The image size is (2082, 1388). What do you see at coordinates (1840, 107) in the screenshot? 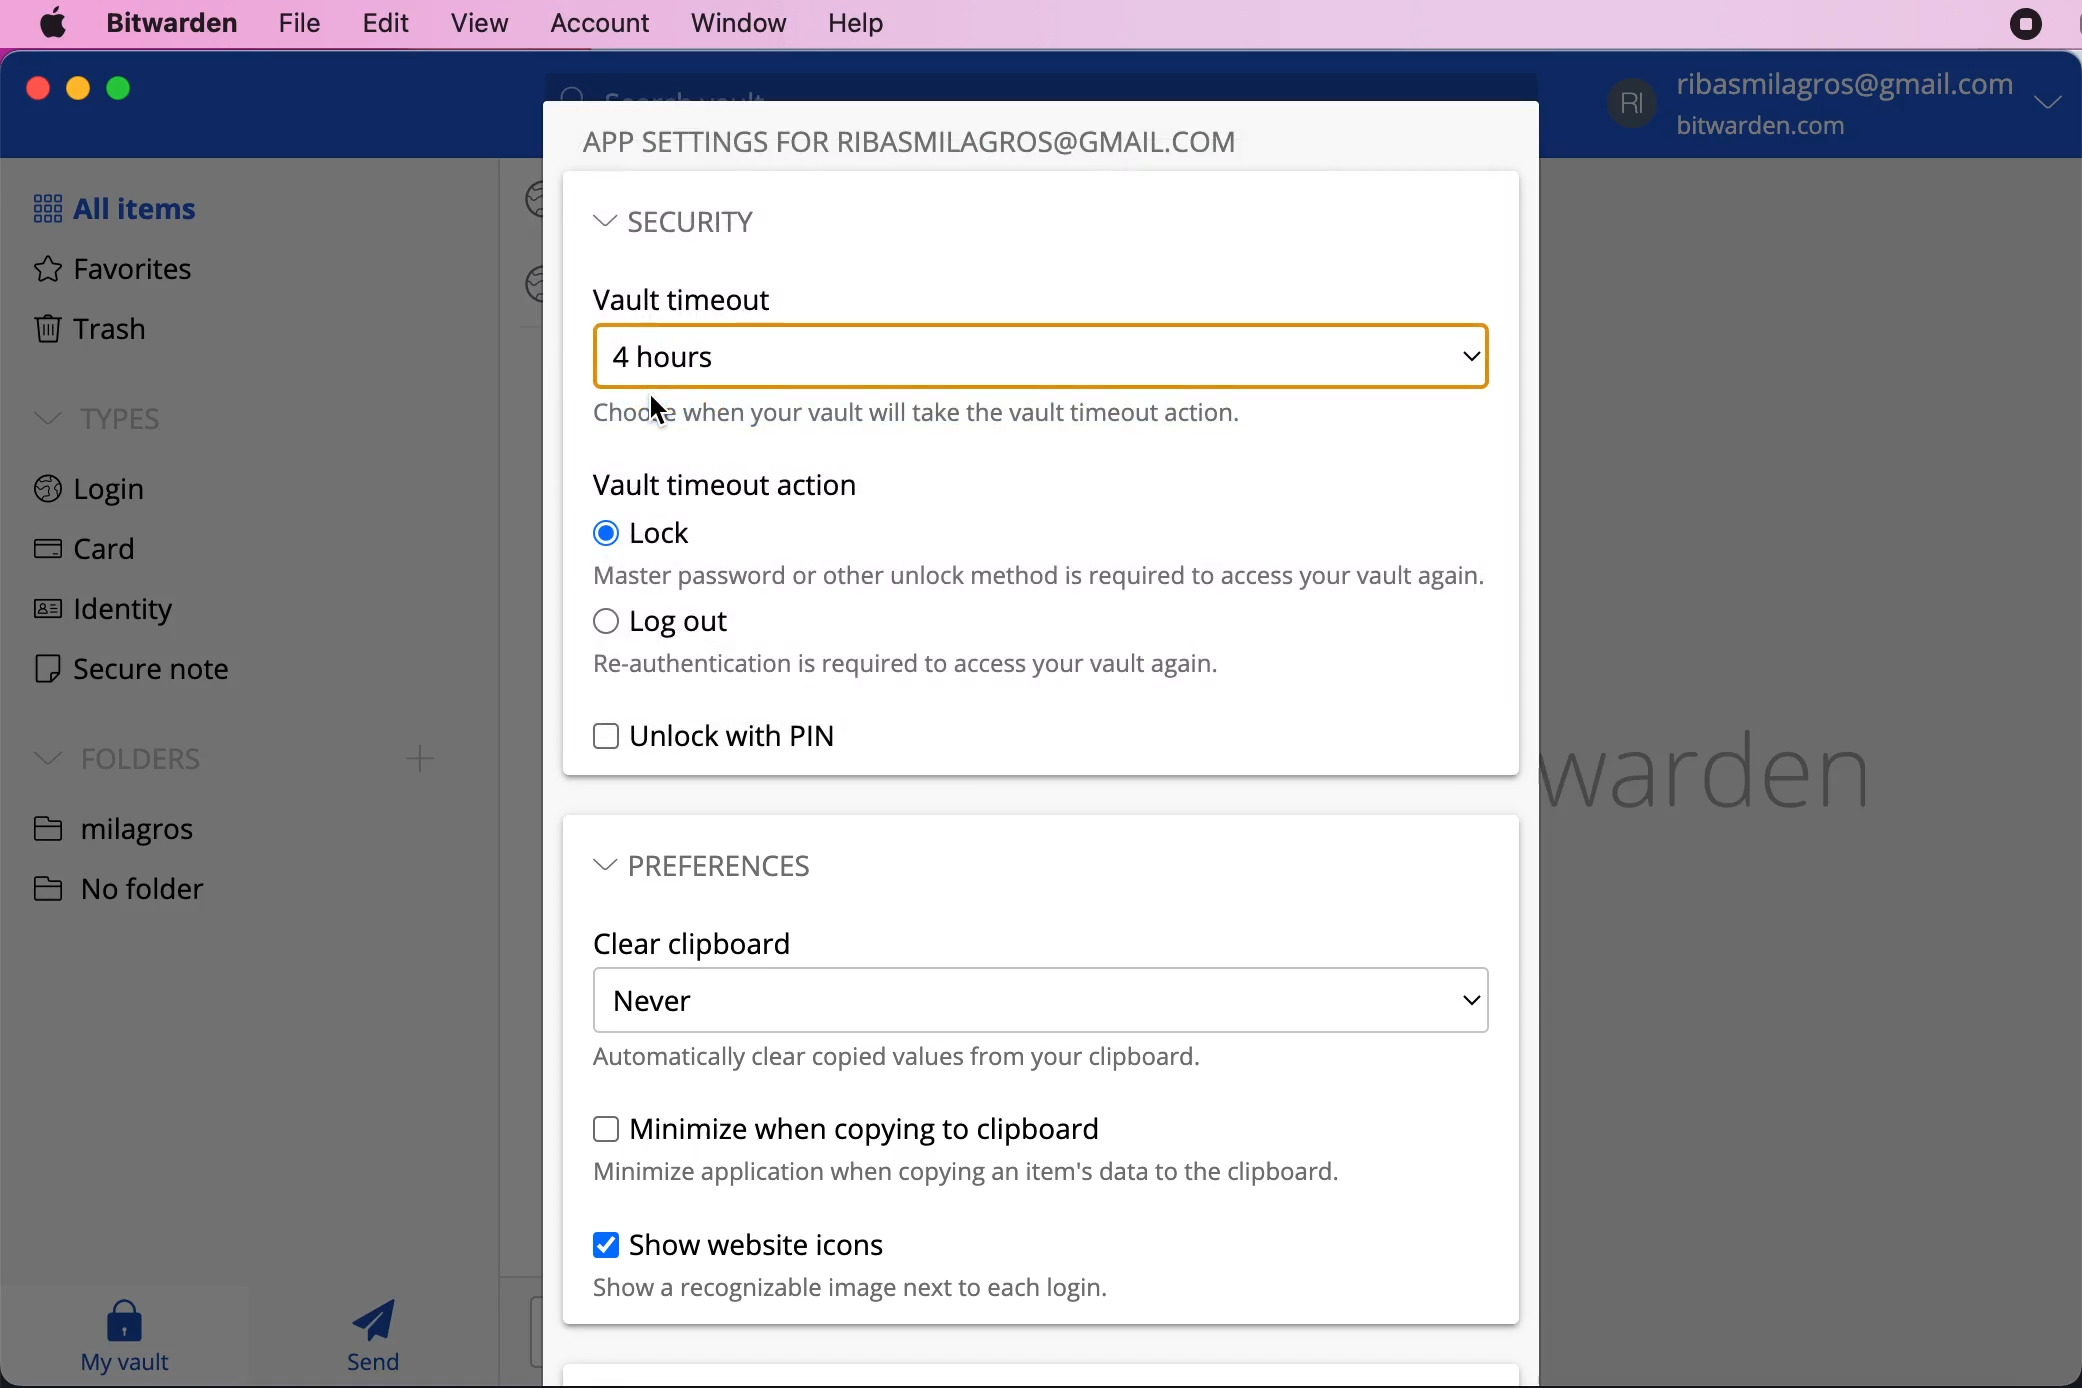
I see `account` at bounding box center [1840, 107].